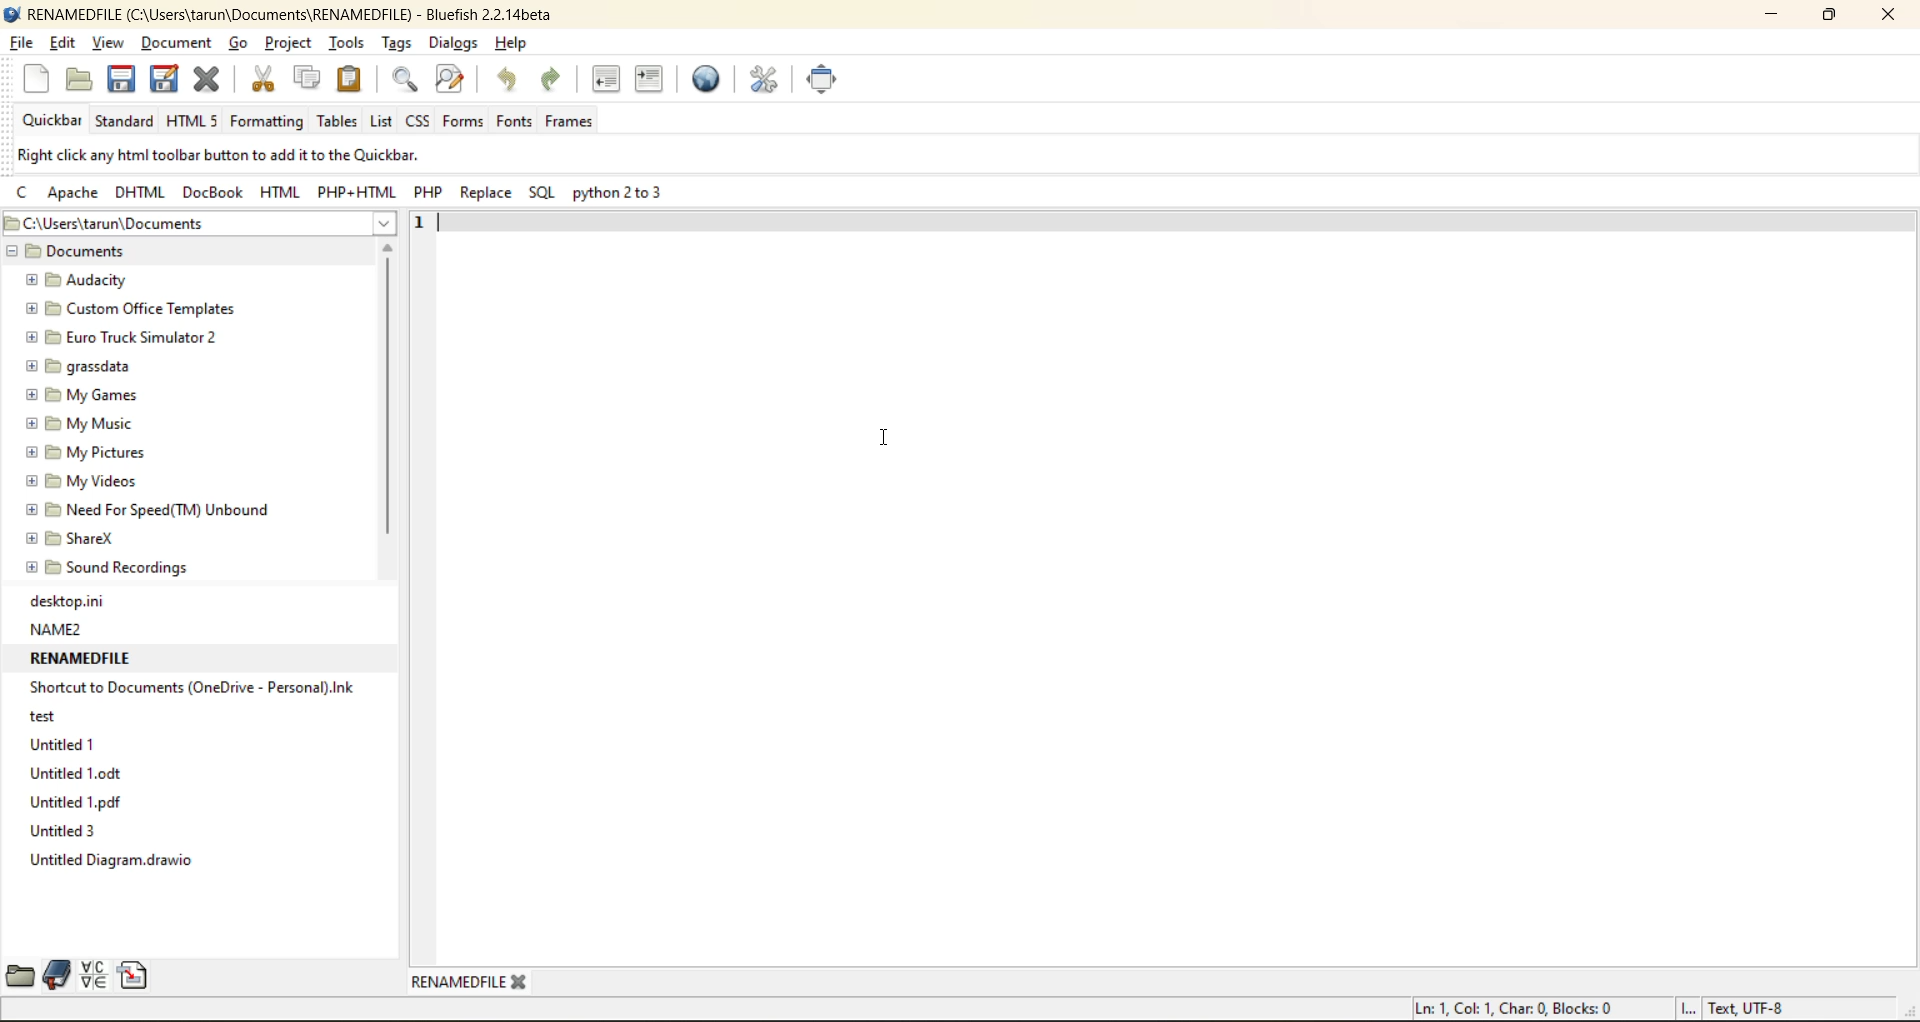 The height and width of the screenshot is (1022, 1920). What do you see at coordinates (72, 831) in the screenshot?
I see `Untitled 3` at bounding box center [72, 831].